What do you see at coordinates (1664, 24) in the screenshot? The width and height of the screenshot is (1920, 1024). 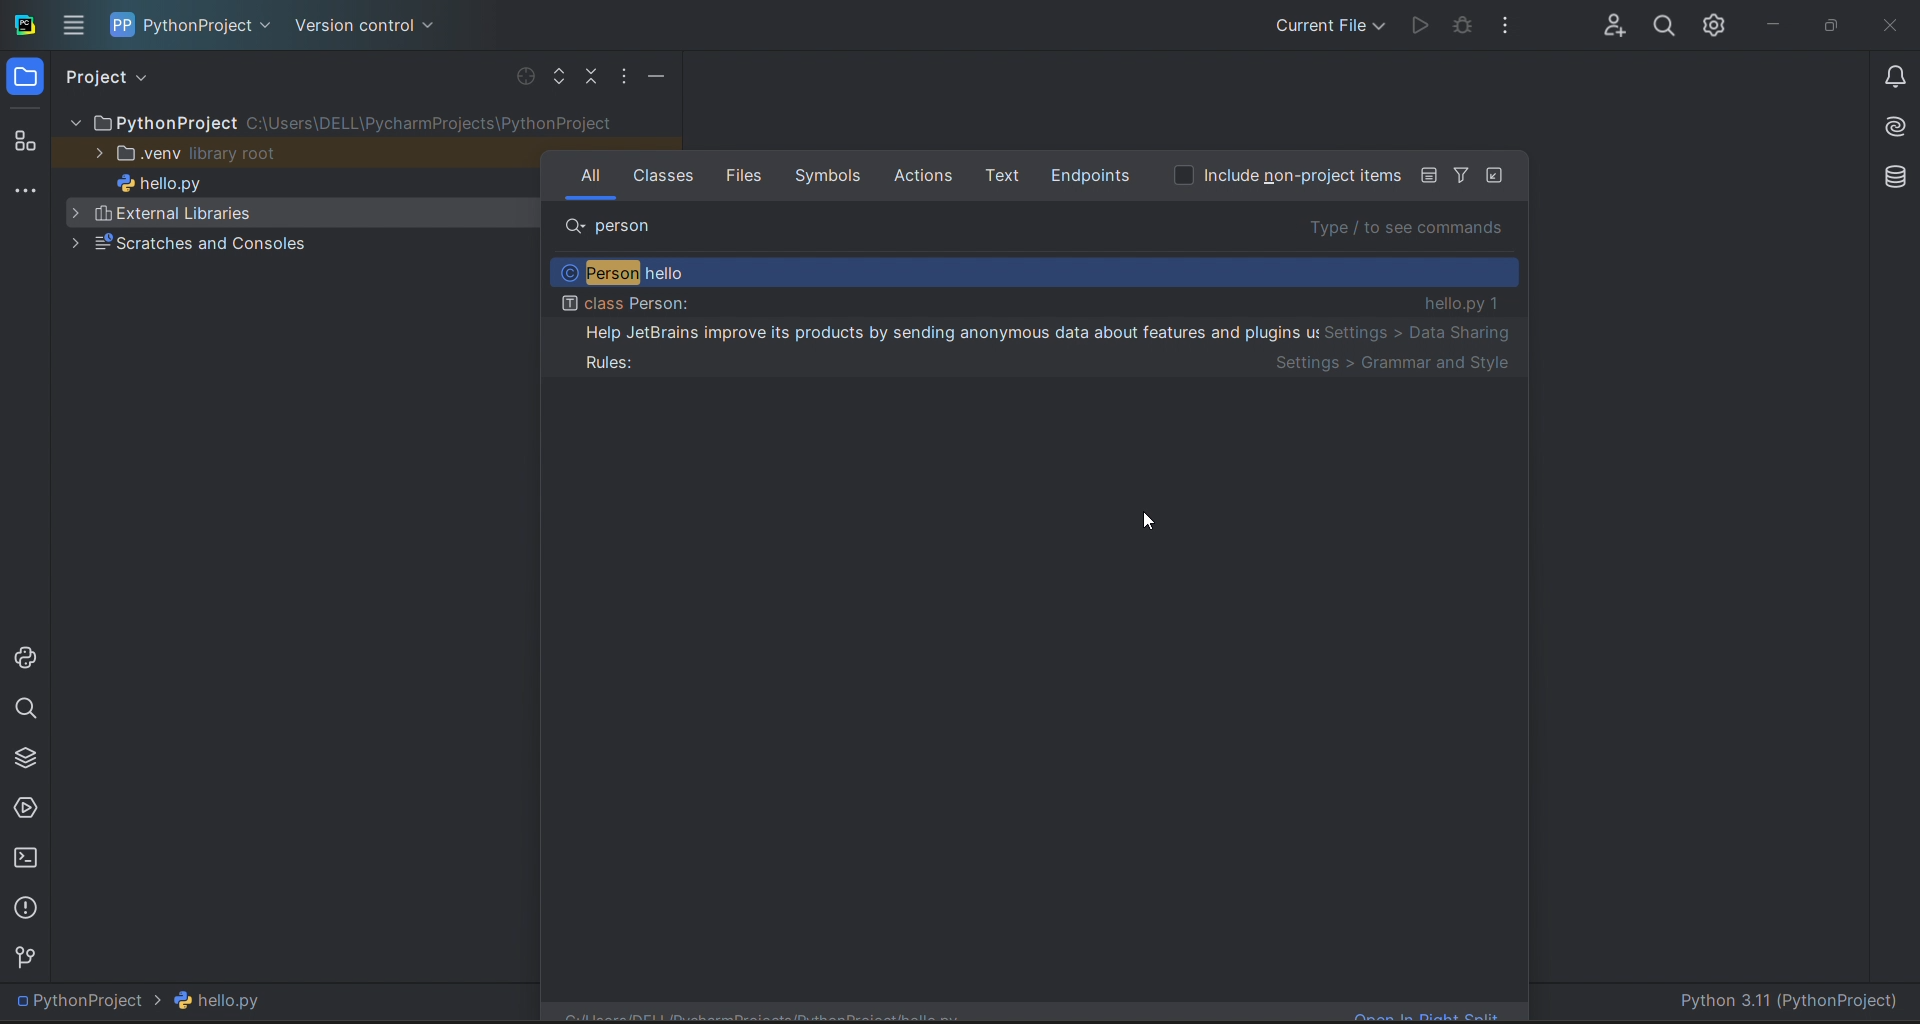 I see `search` at bounding box center [1664, 24].